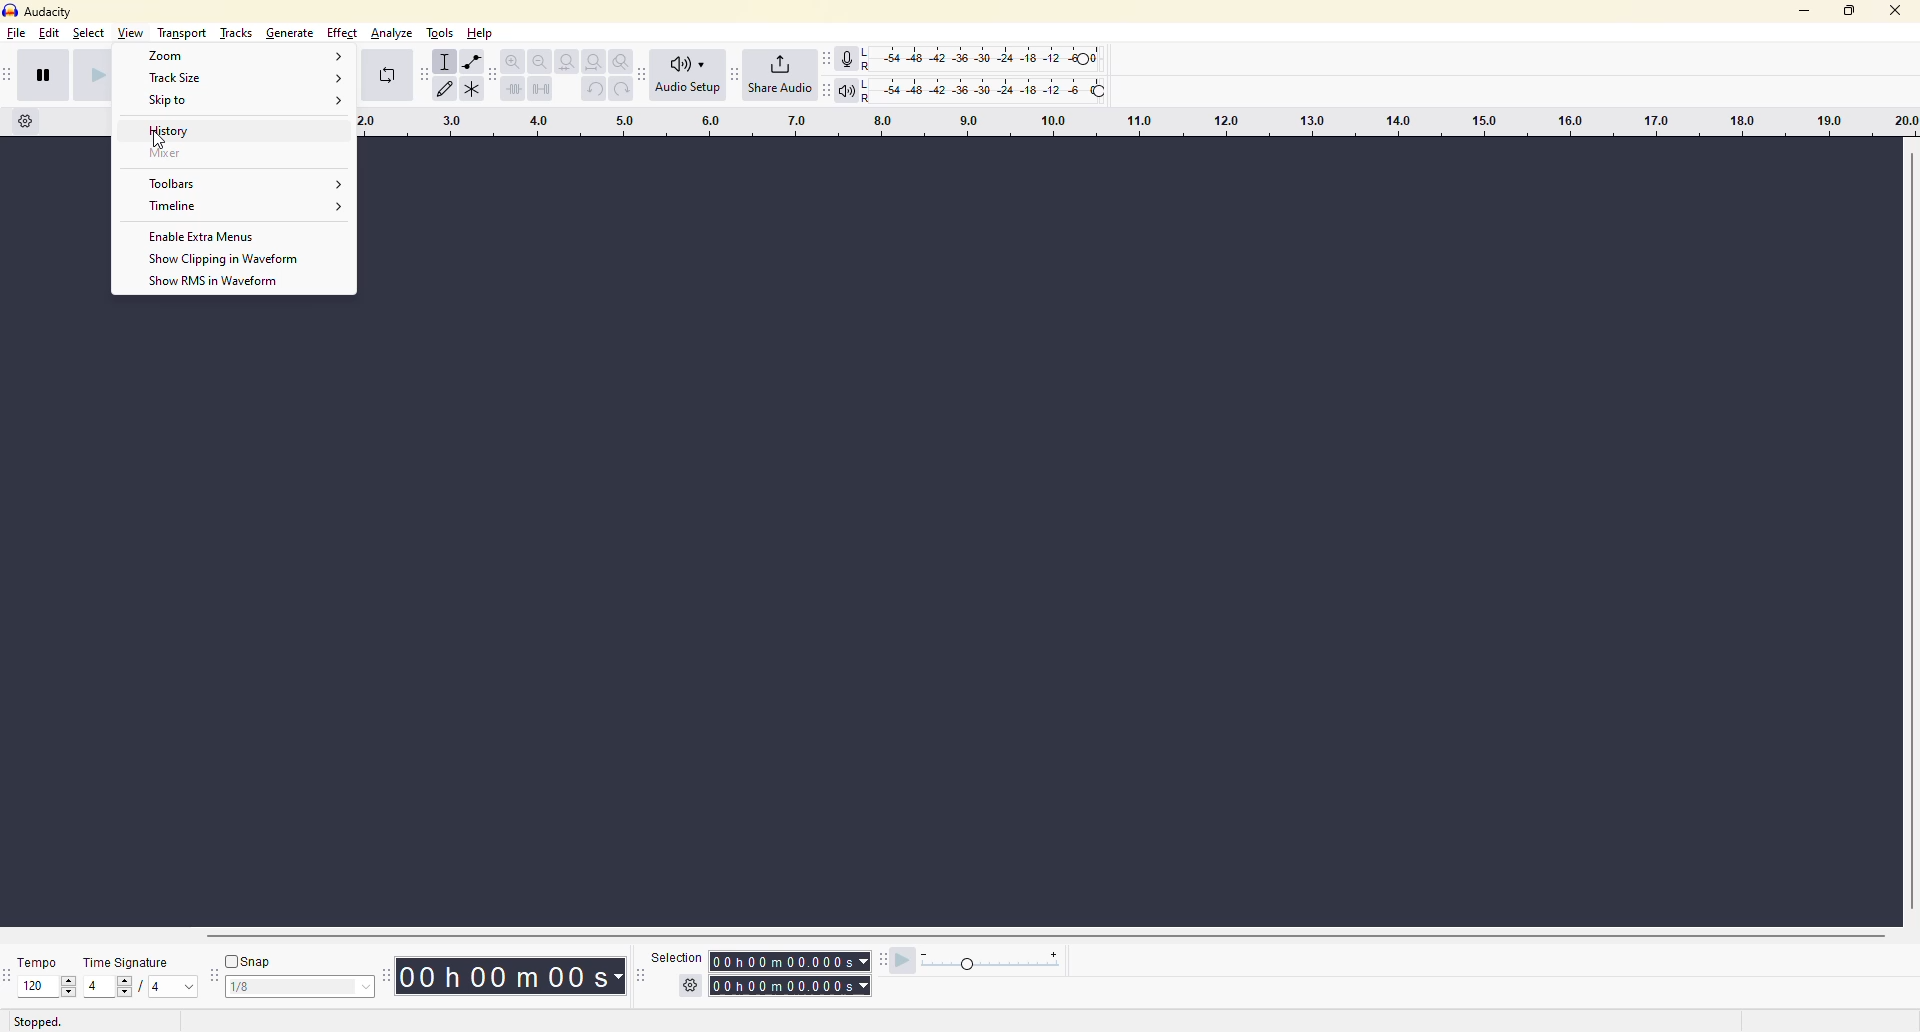  What do you see at coordinates (542, 89) in the screenshot?
I see `silence audio selection` at bounding box center [542, 89].